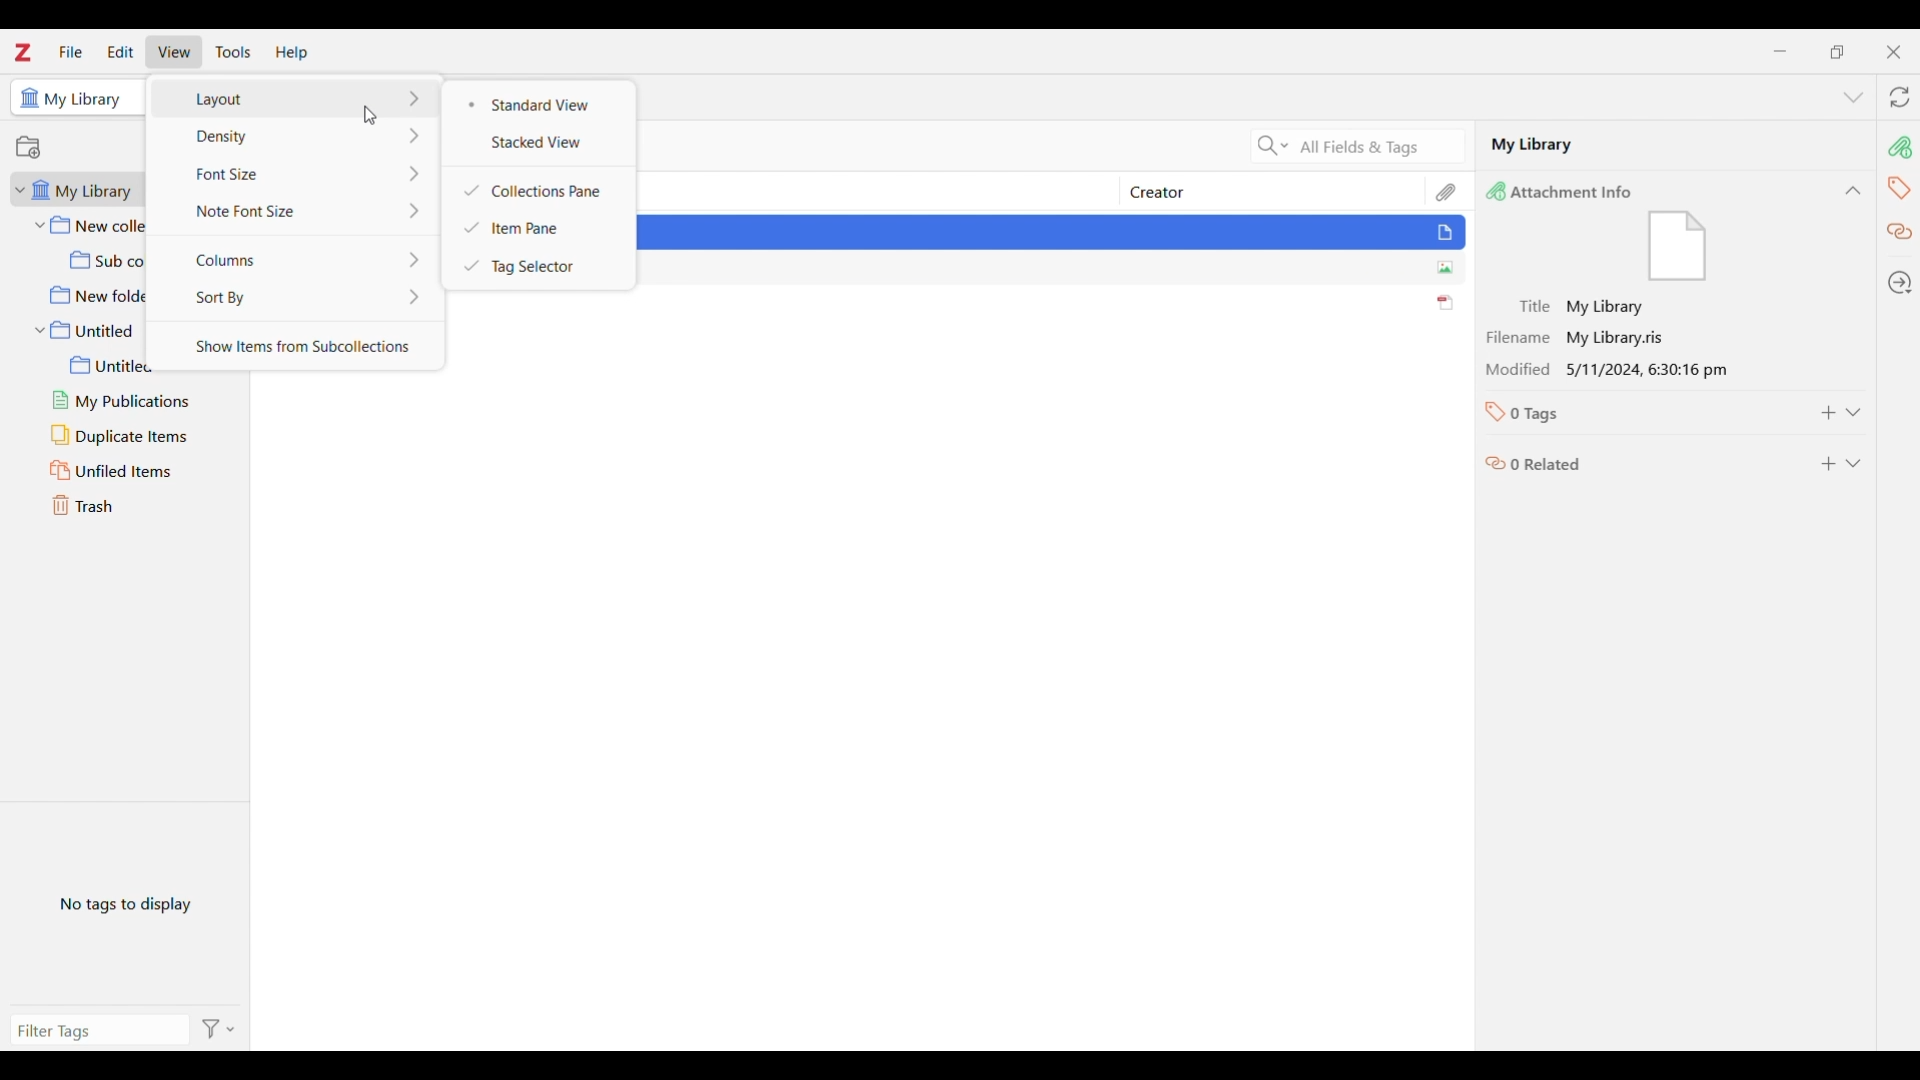  I want to click on Note font size options, so click(300, 210).